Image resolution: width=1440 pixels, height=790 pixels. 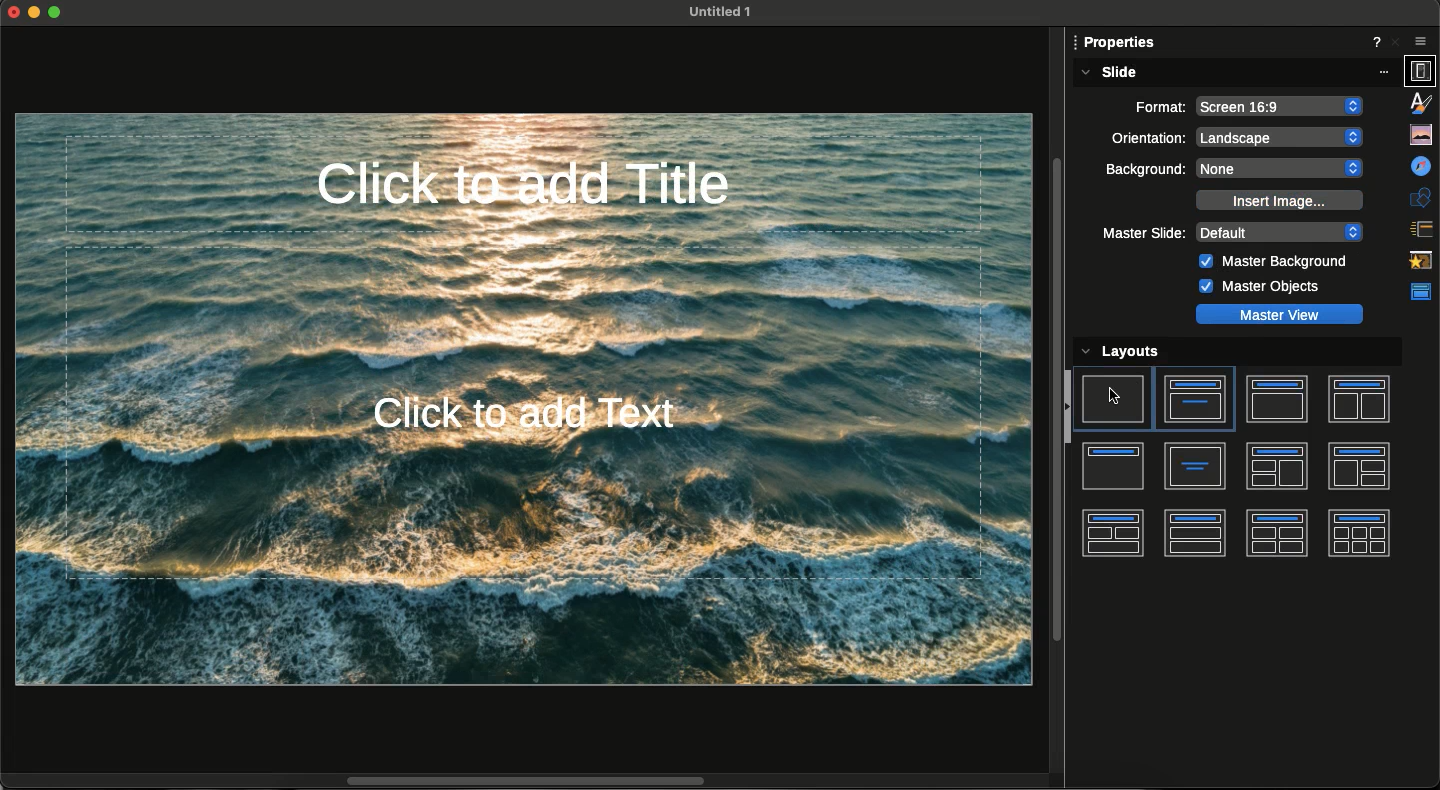 What do you see at coordinates (1111, 533) in the screenshot?
I see `Title and three boxes` at bounding box center [1111, 533].